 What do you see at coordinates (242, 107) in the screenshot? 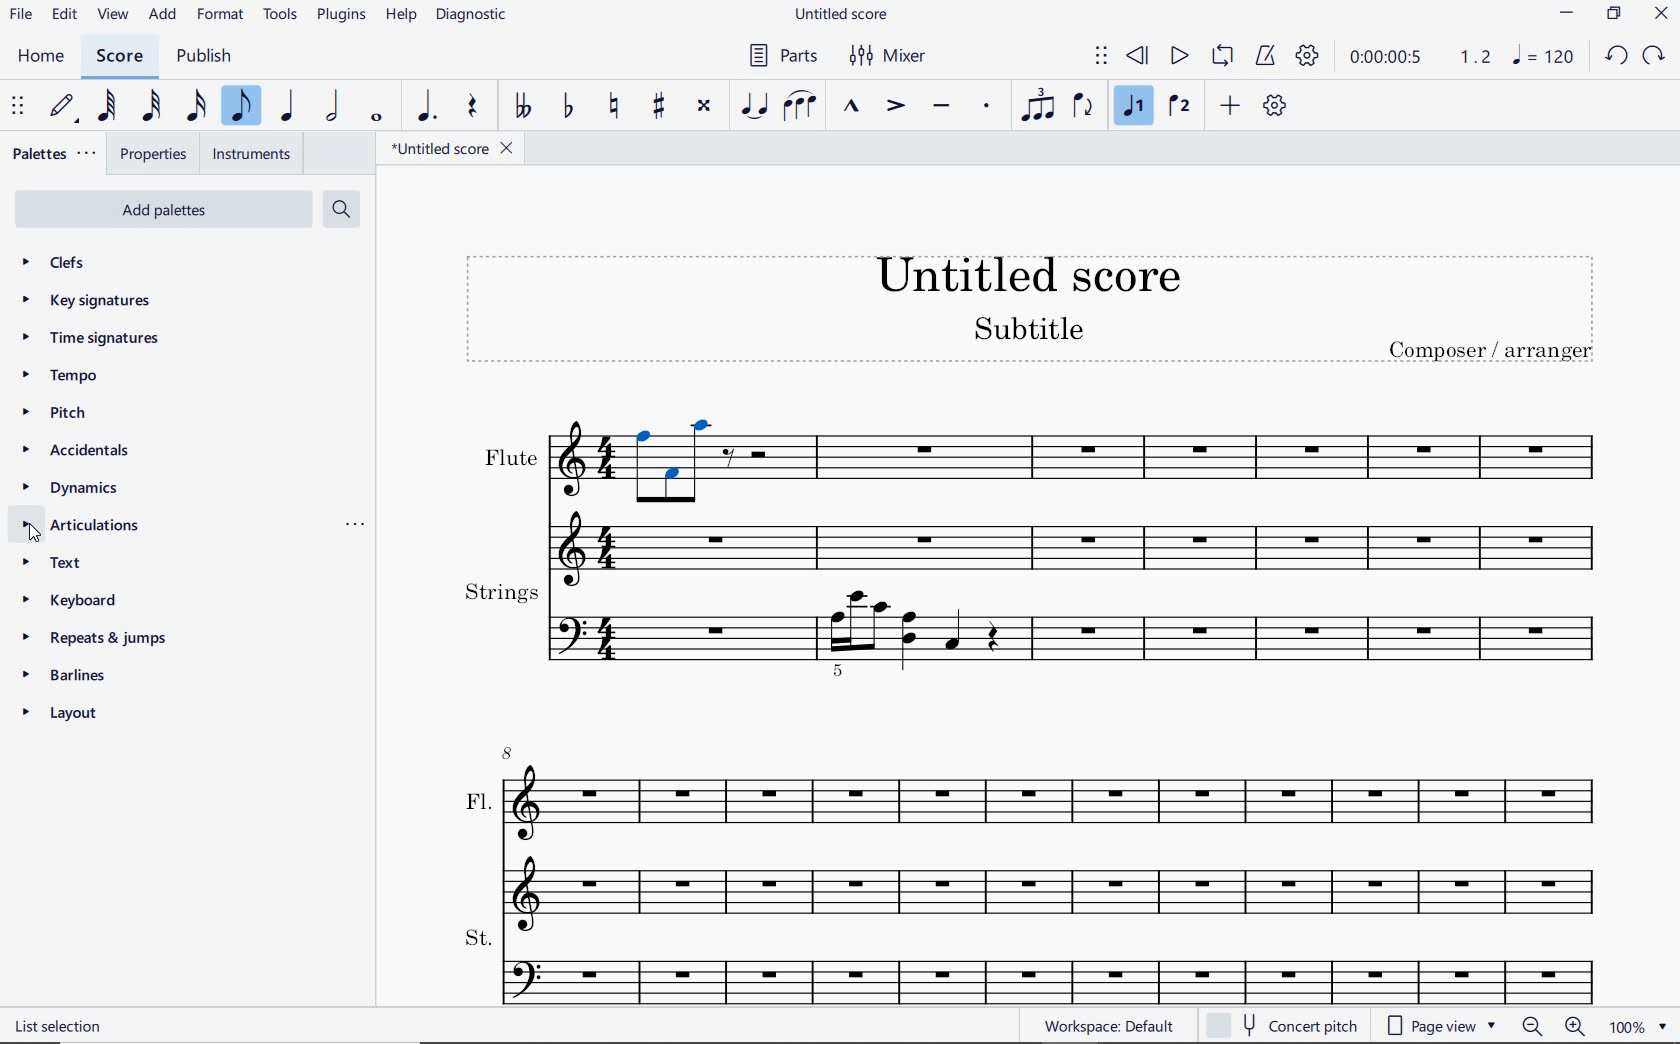
I see `EIGHTH NOTE` at bounding box center [242, 107].